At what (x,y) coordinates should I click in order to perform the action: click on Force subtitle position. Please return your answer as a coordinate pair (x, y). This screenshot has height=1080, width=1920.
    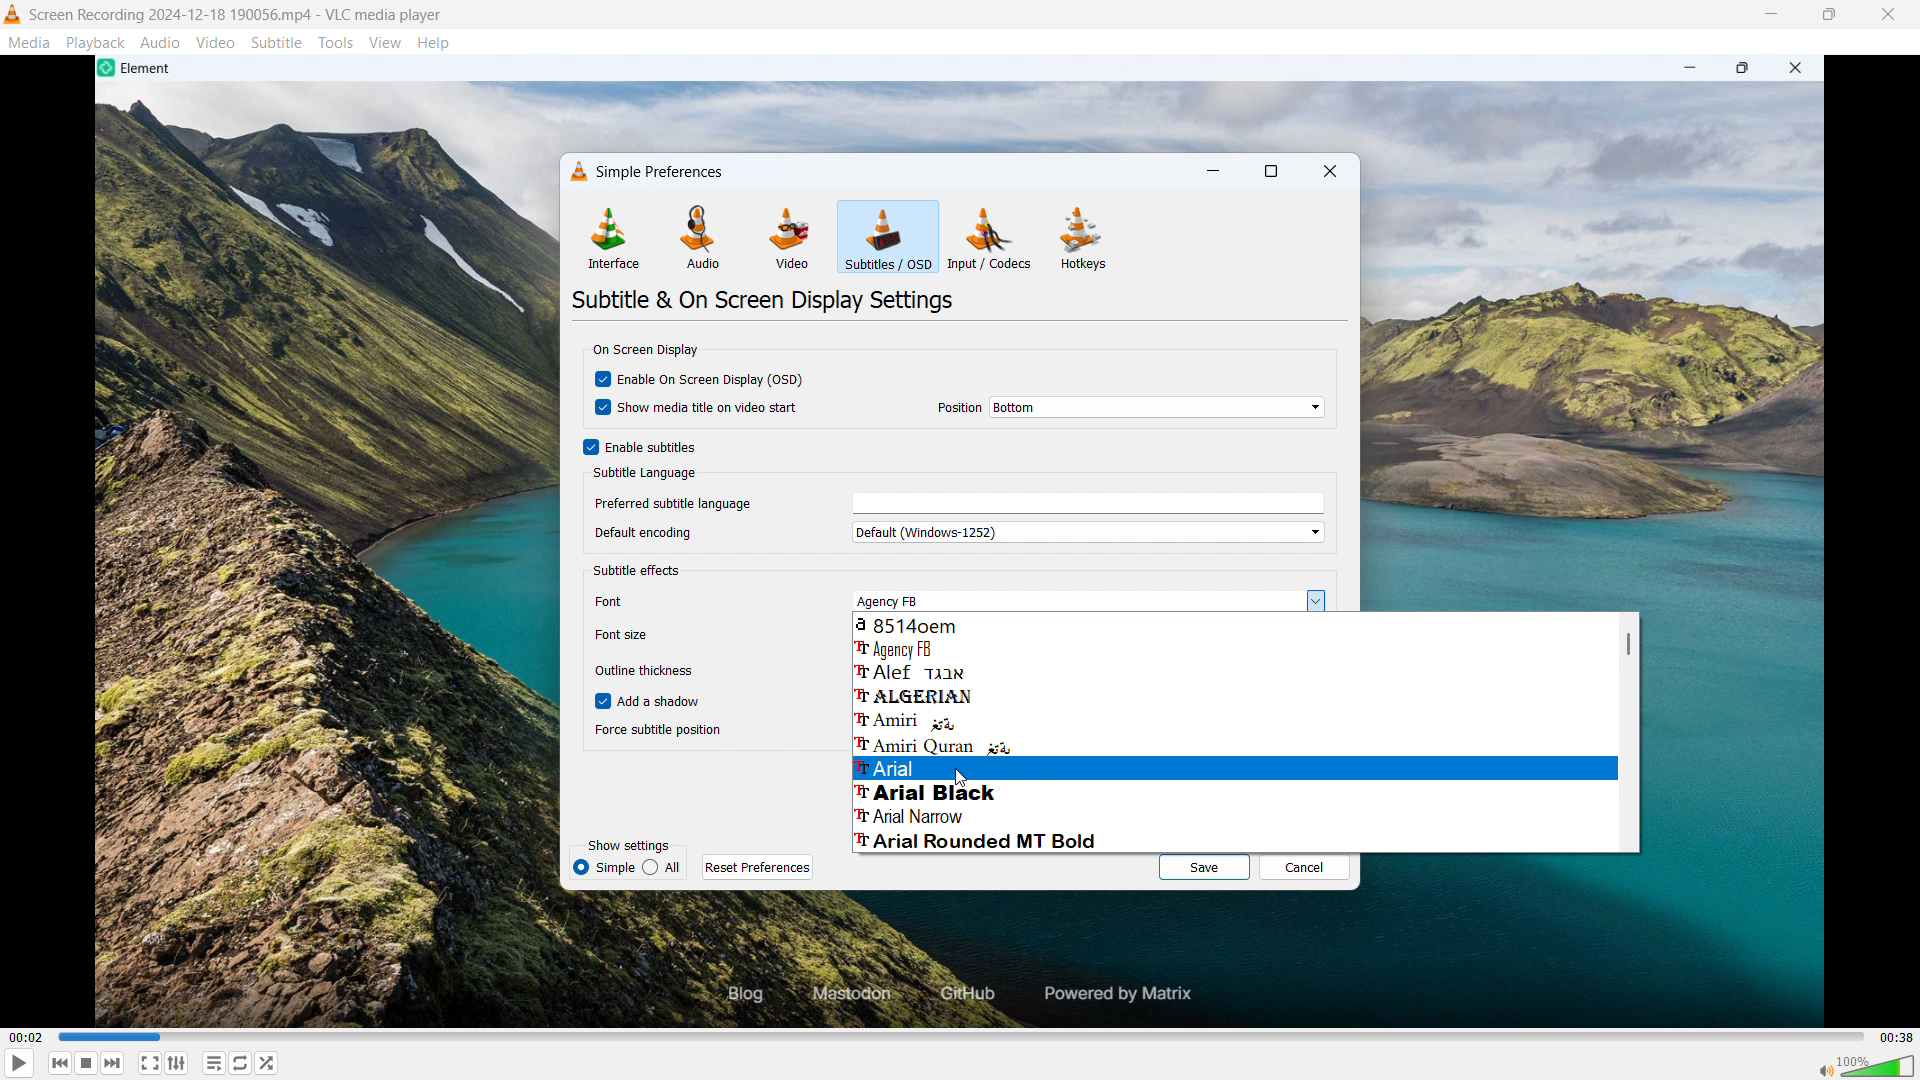
    Looking at the image, I should click on (659, 731).